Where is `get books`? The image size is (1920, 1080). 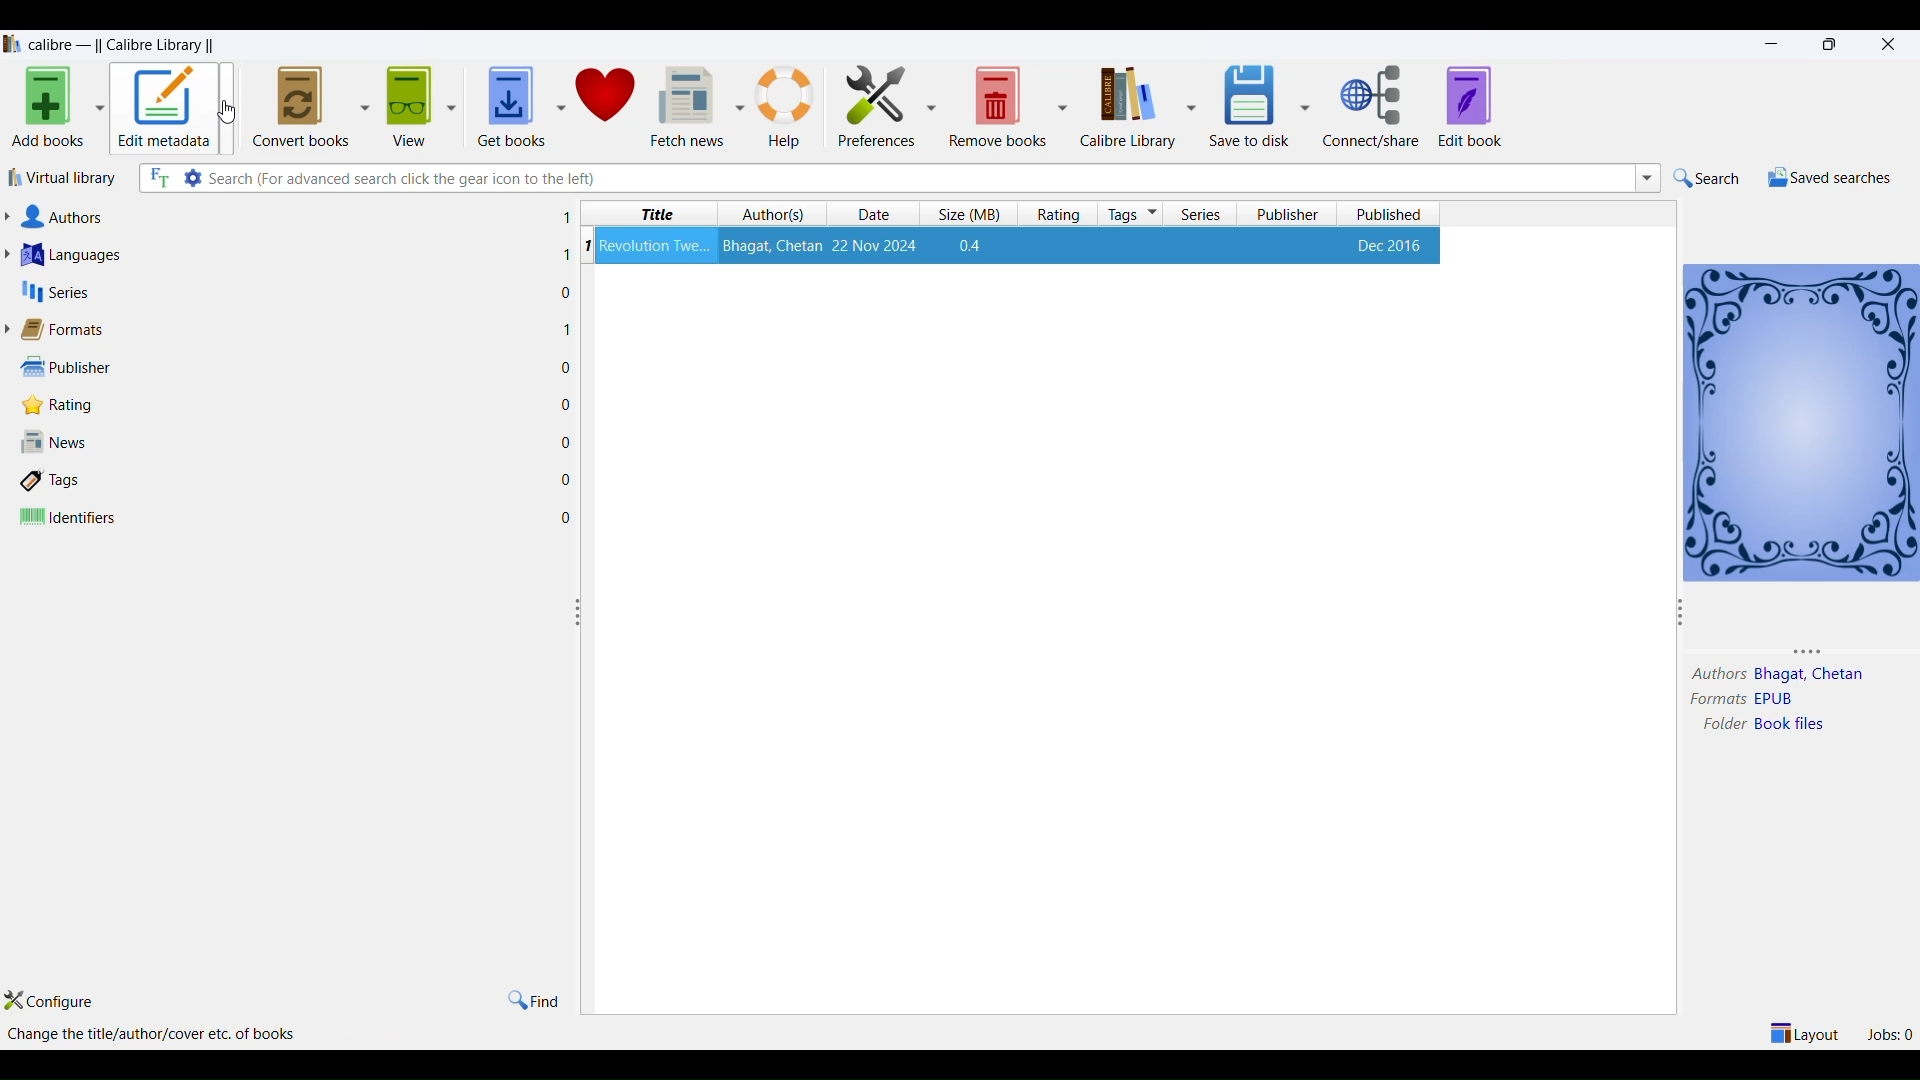 get books is located at coordinates (507, 101).